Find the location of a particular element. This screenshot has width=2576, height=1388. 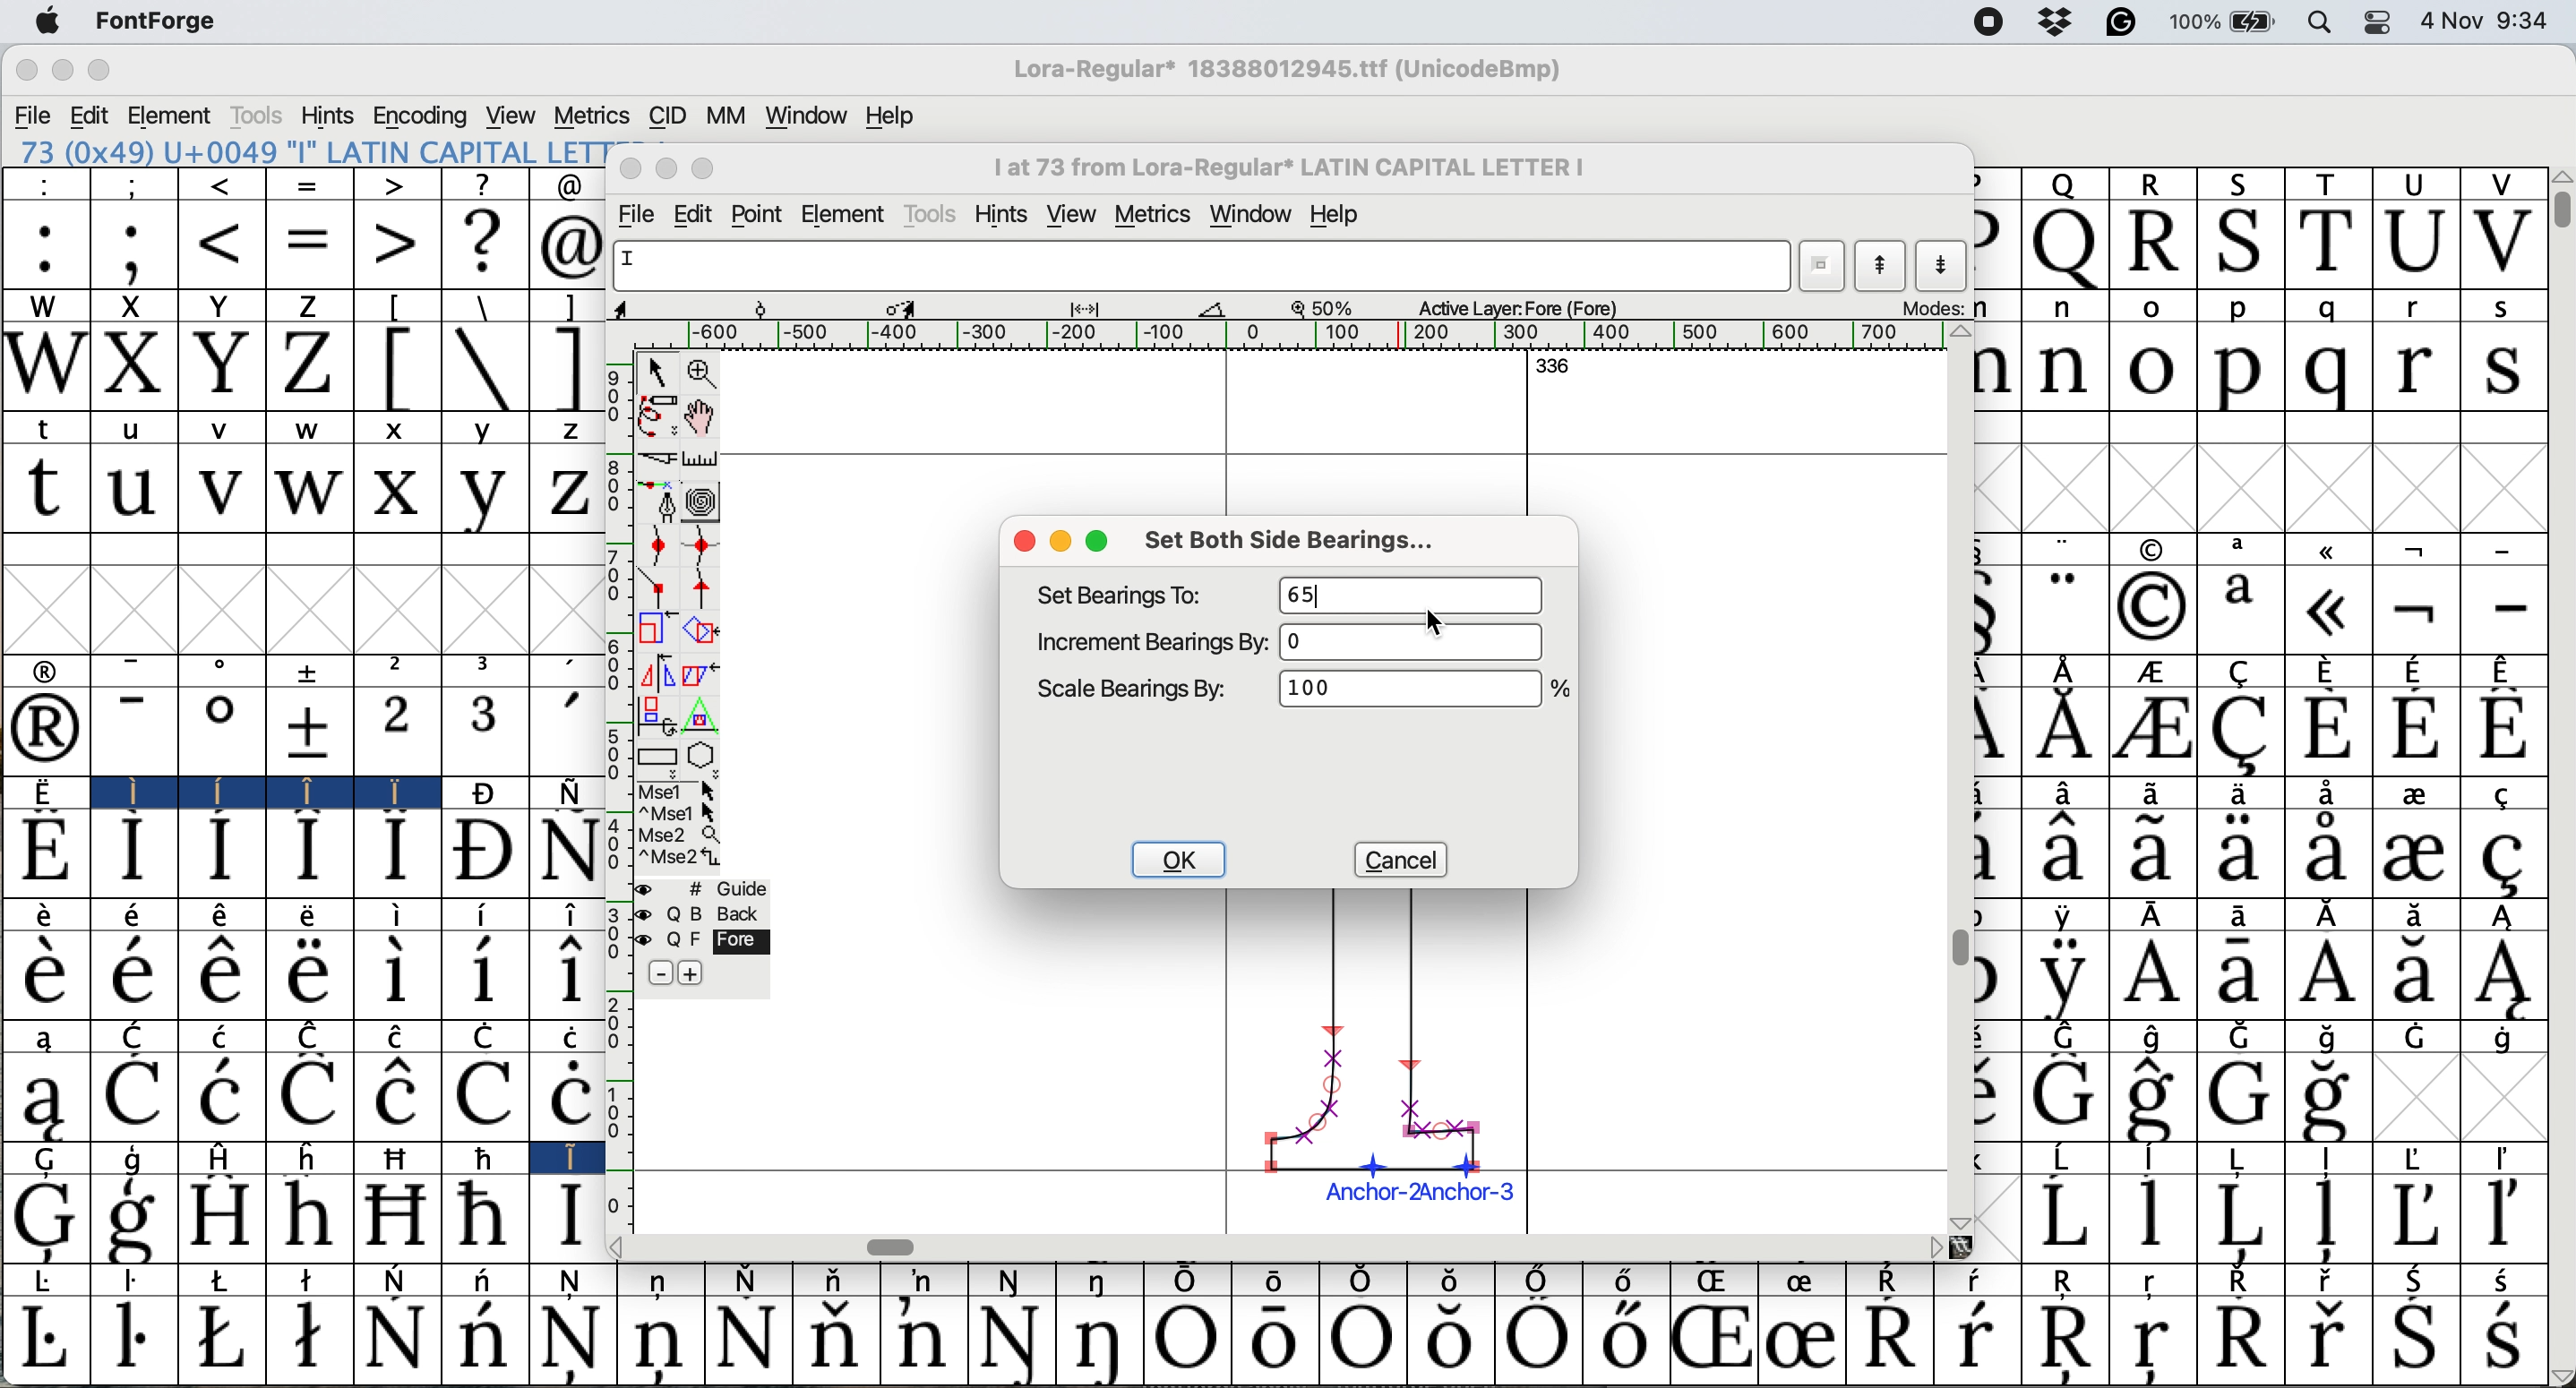

cursor is located at coordinates (1433, 619).